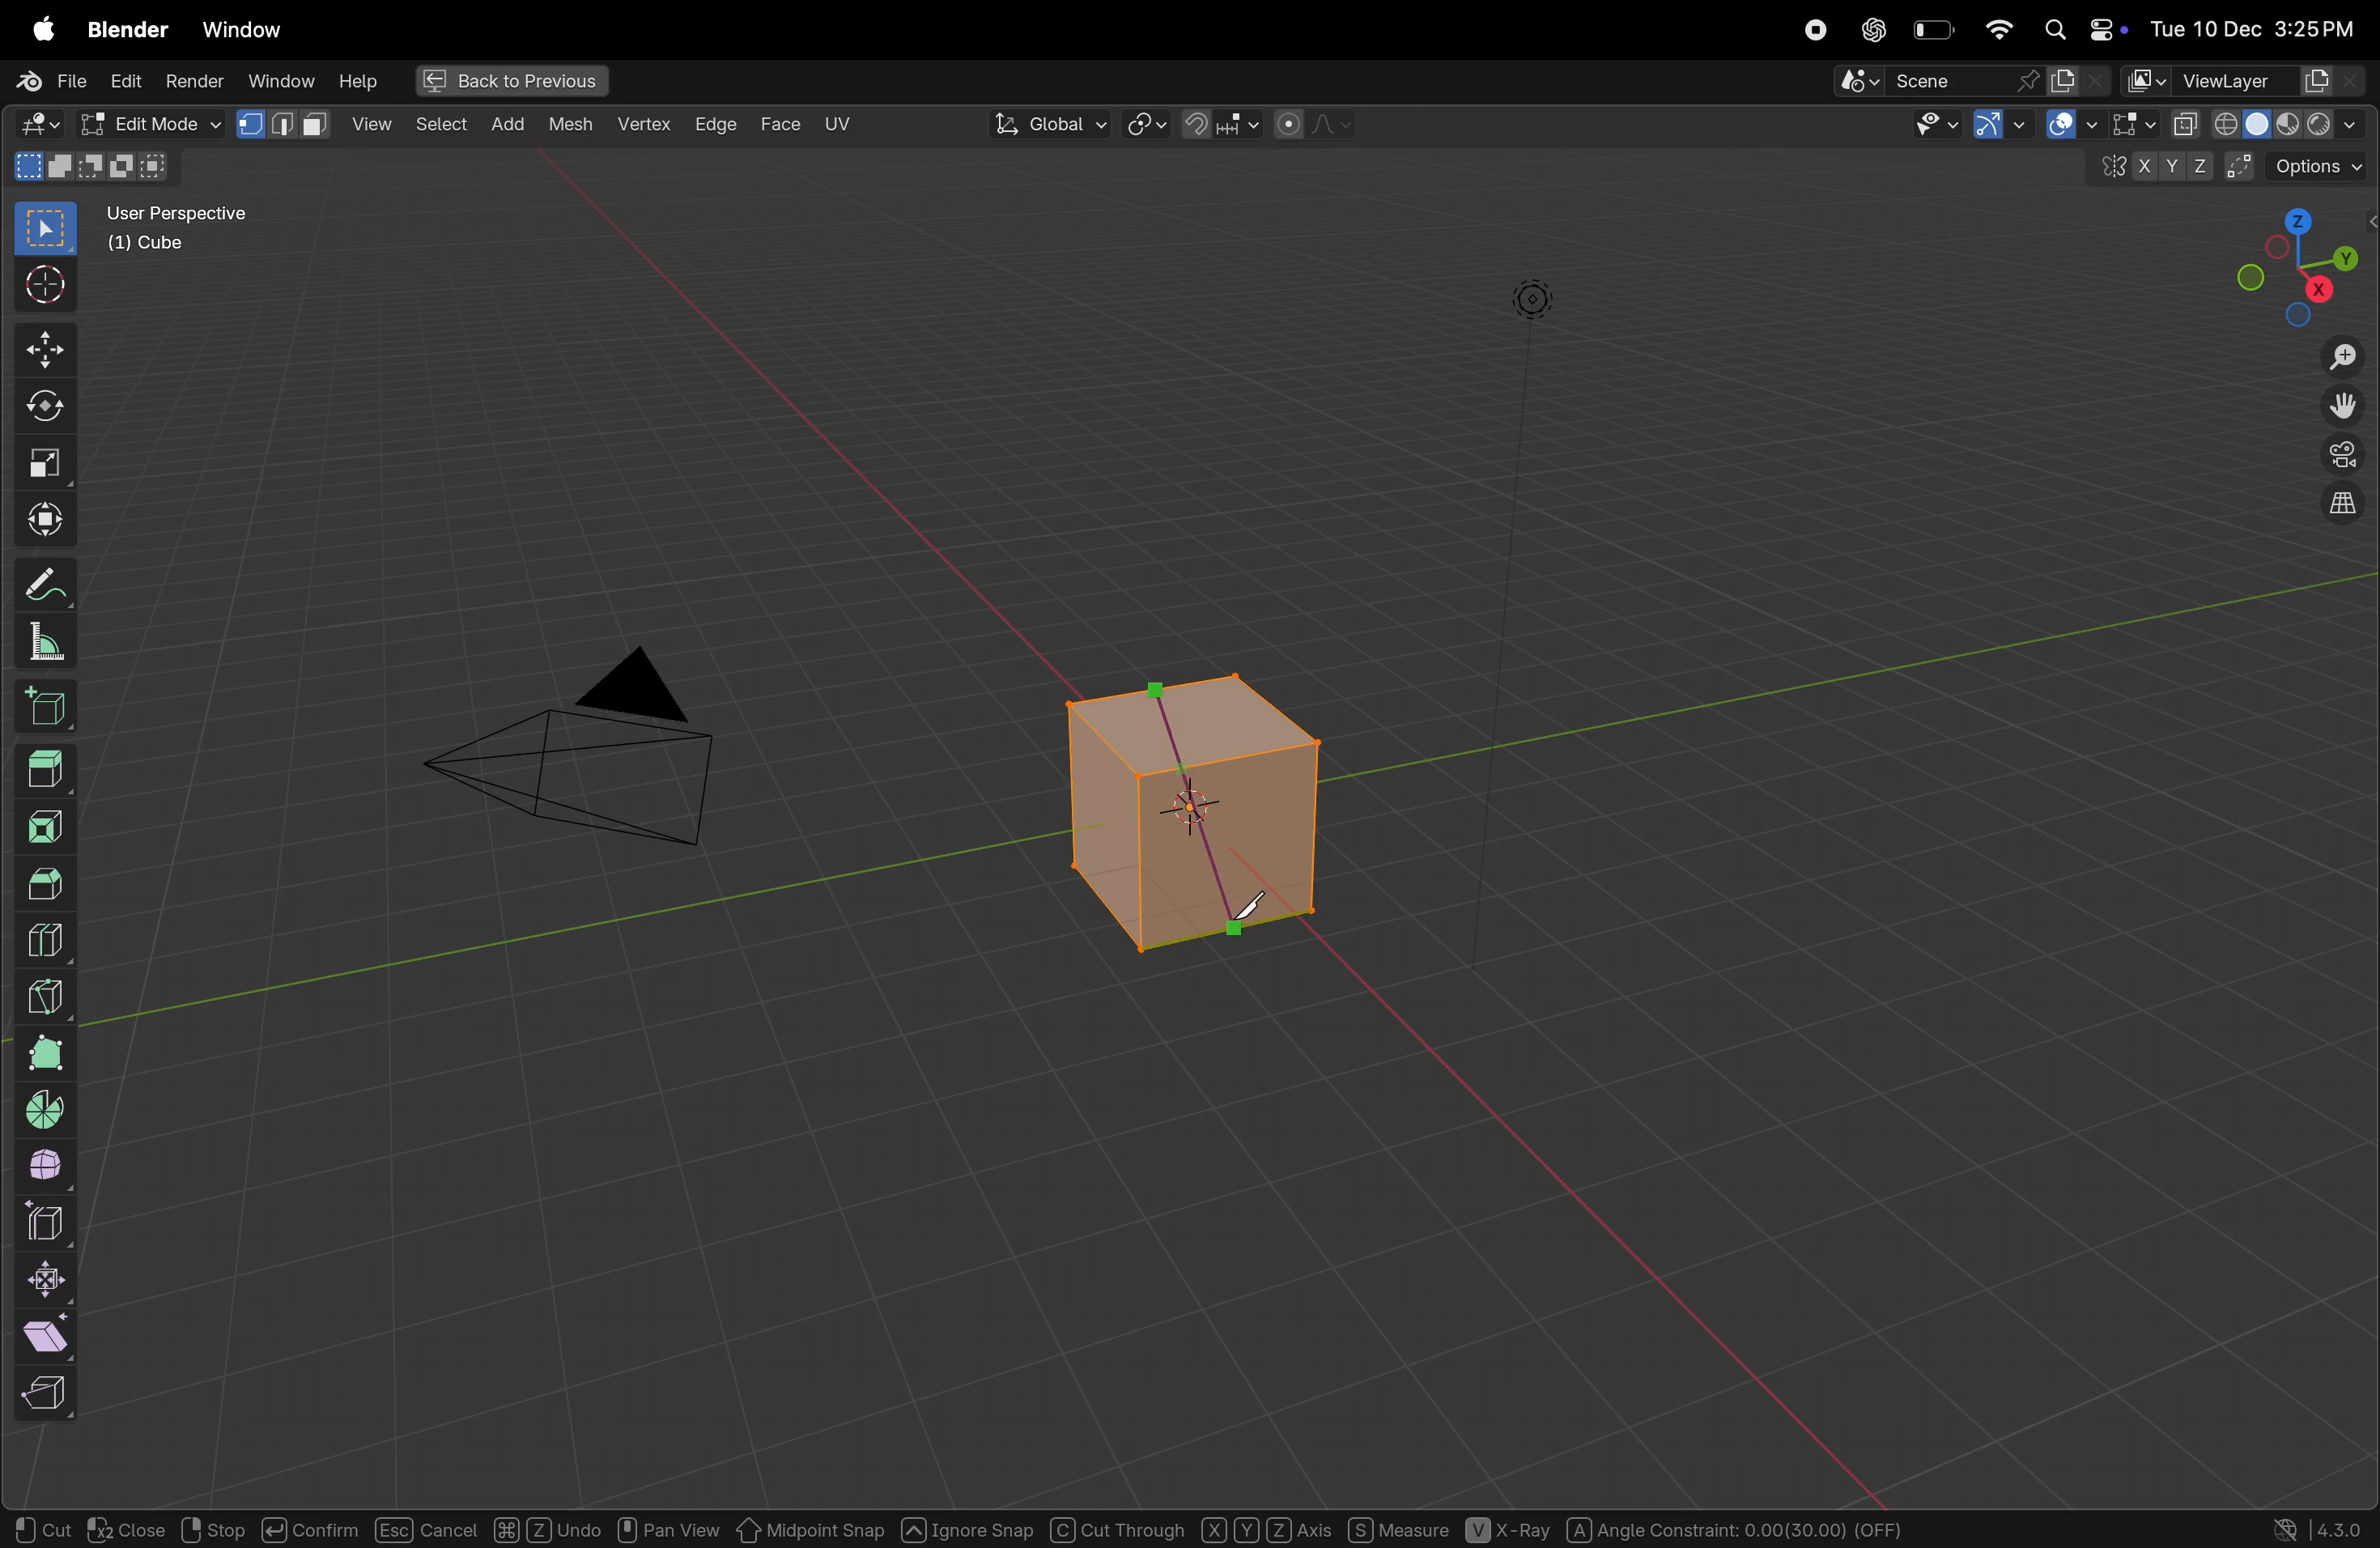 Image resolution: width=2380 pixels, height=1548 pixels. Describe the element at coordinates (41, 287) in the screenshot. I see `cursor` at that location.